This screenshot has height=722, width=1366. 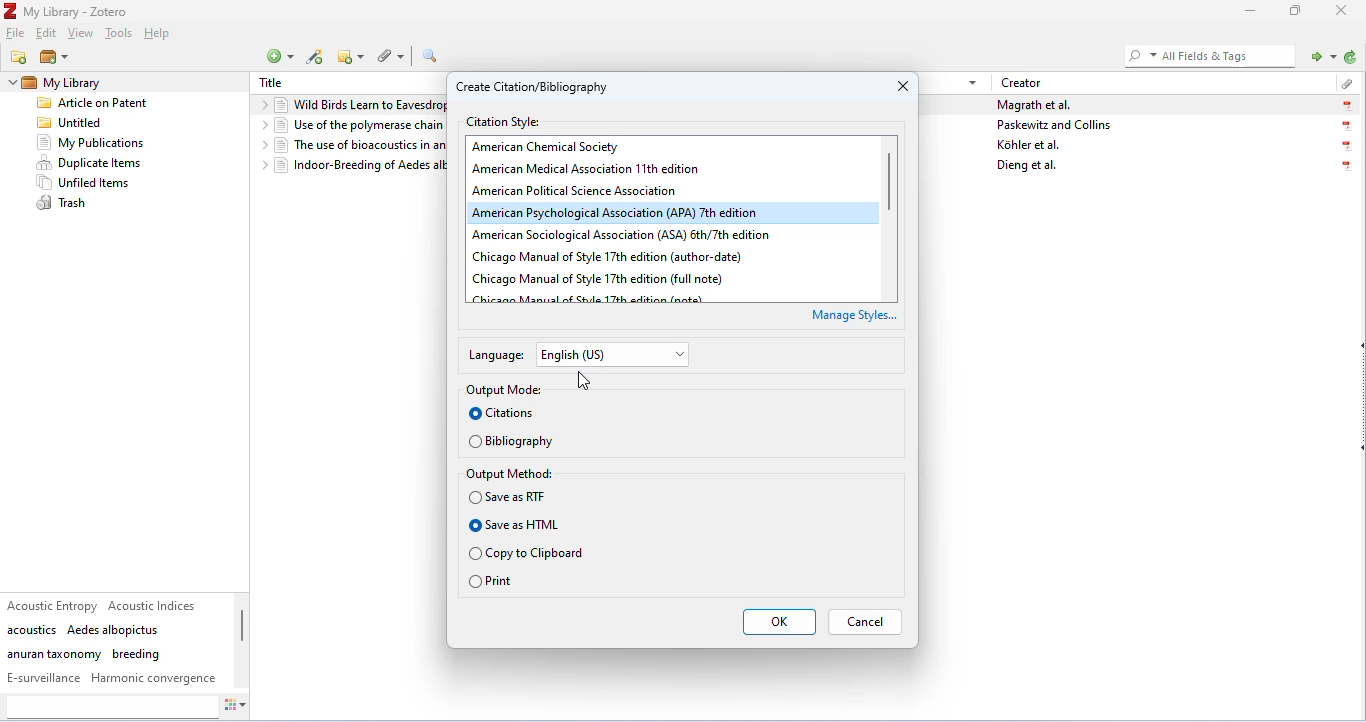 I want to click on drop down, so click(x=972, y=81).